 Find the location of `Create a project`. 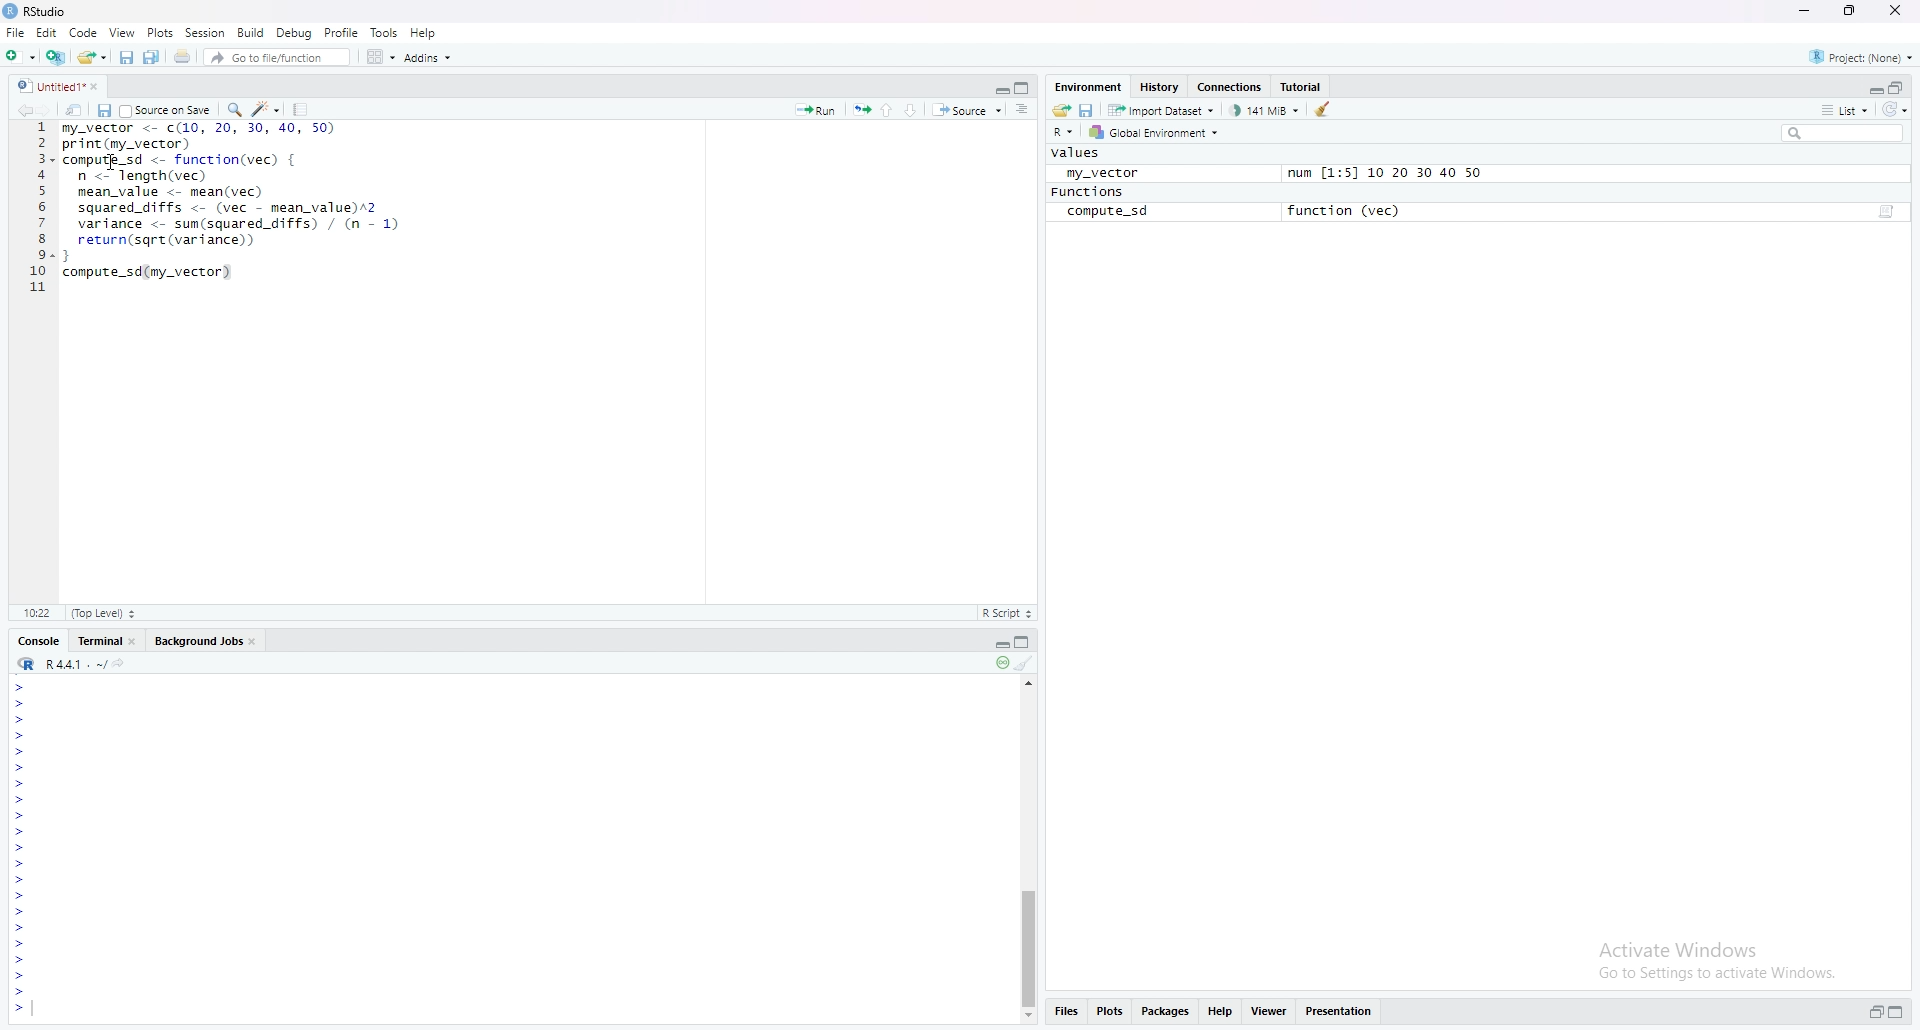

Create a project is located at coordinates (54, 55).